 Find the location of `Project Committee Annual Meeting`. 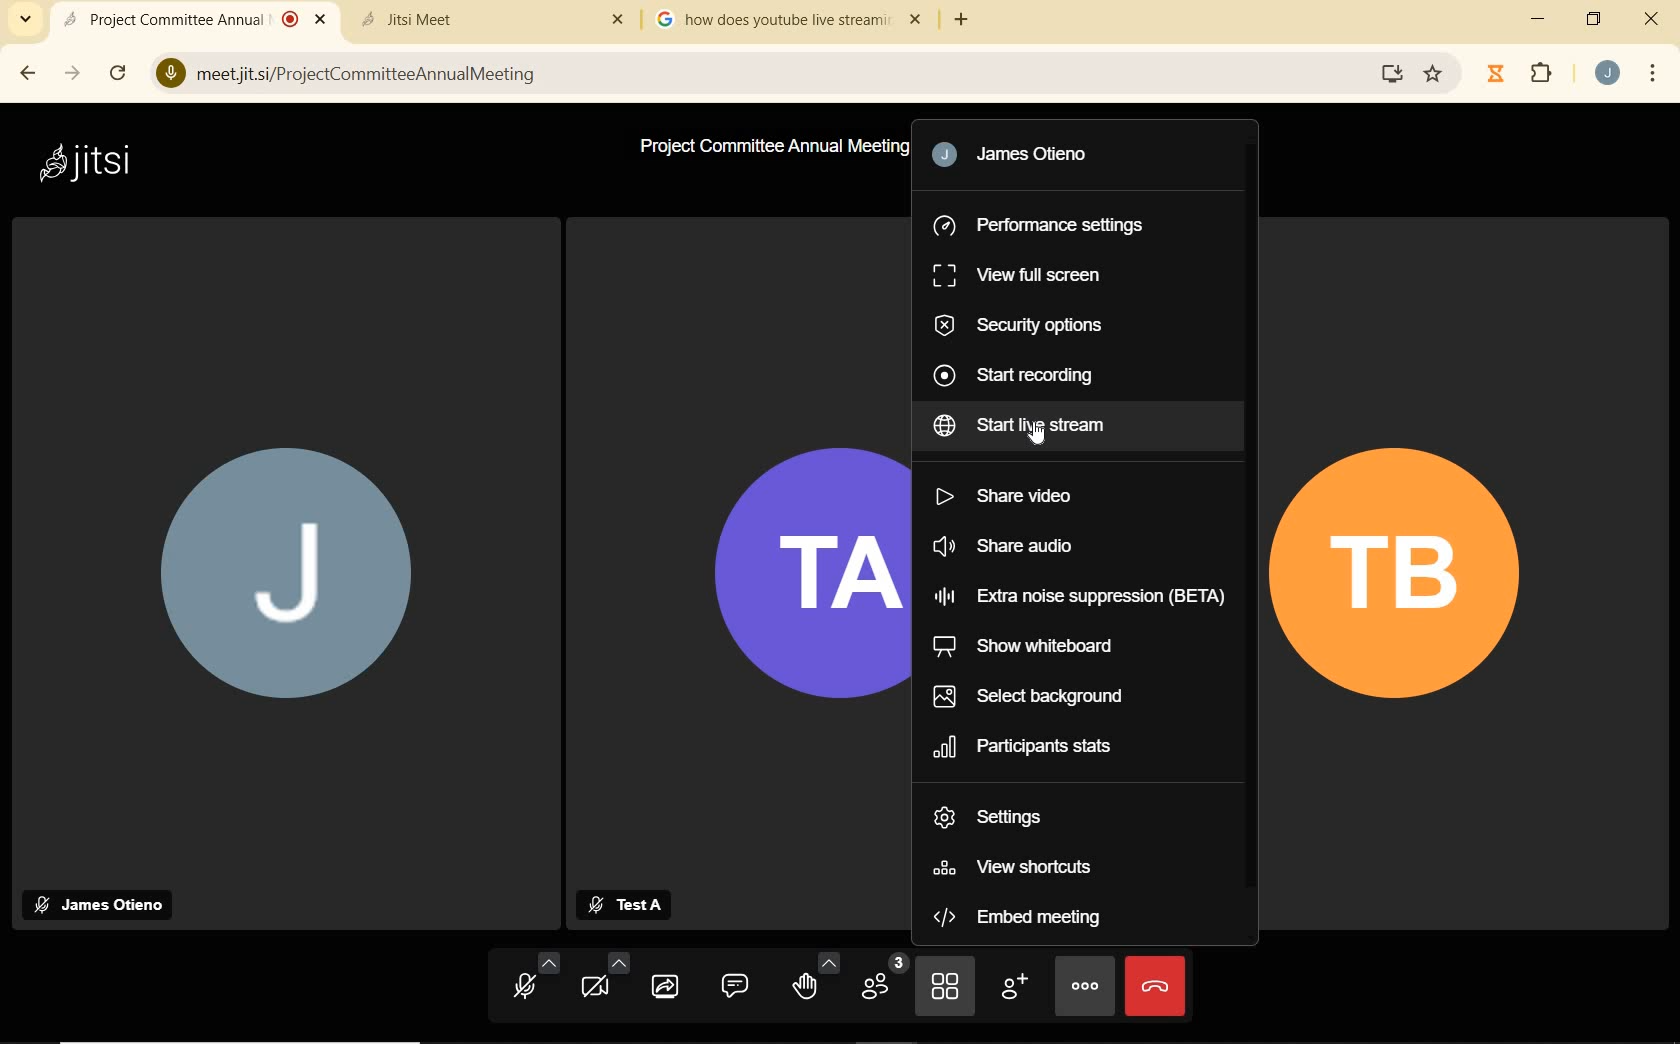

Project Committee Annual Meeting is located at coordinates (769, 146).